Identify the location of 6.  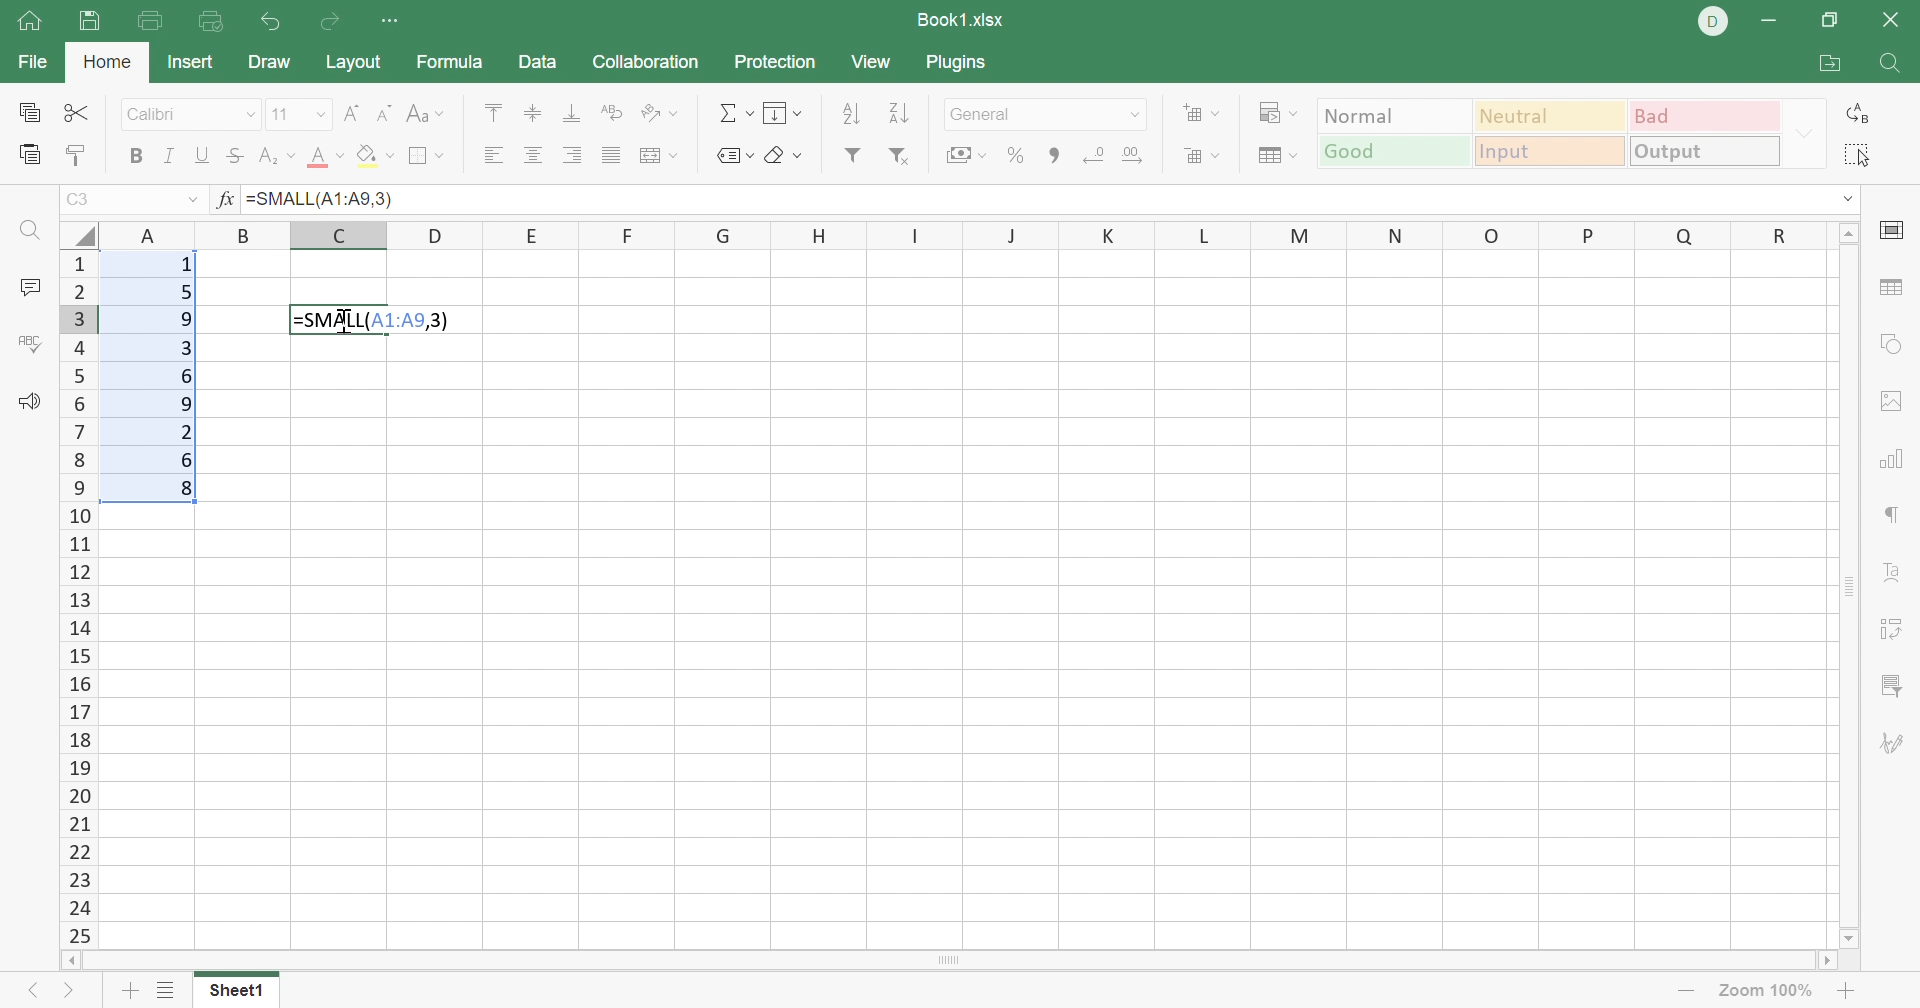
(184, 376).